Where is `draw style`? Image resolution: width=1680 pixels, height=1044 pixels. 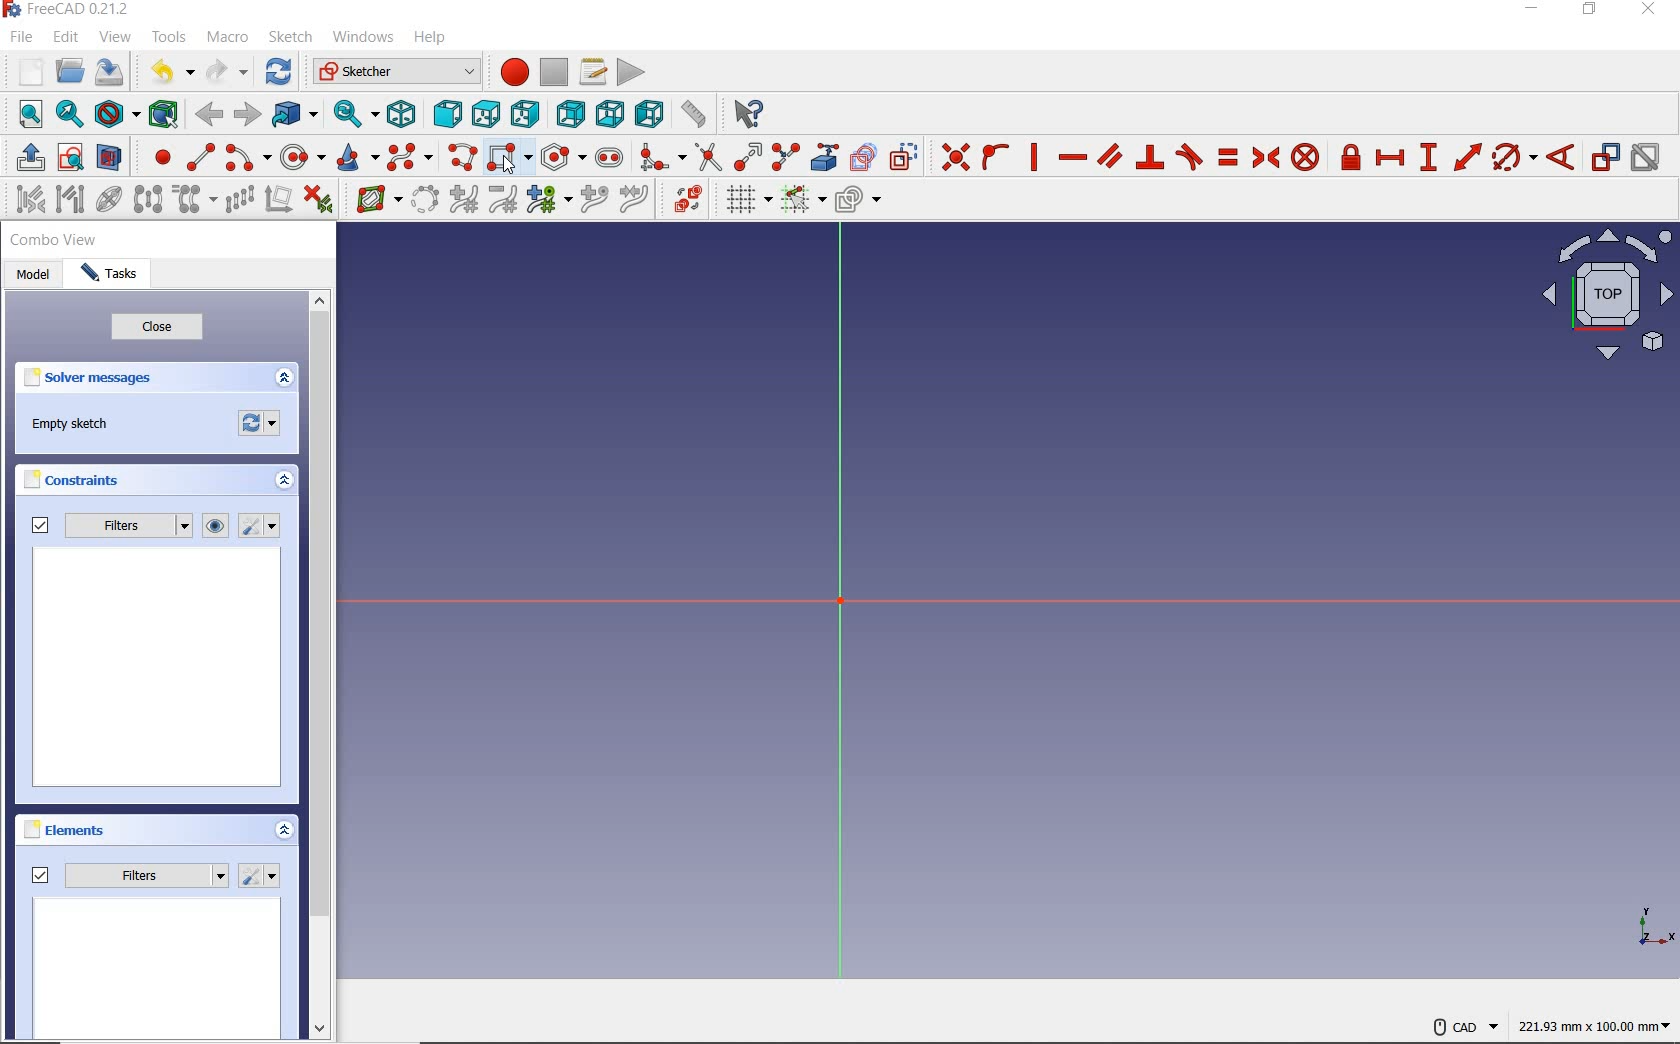 draw style is located at coordinates (115, 115).